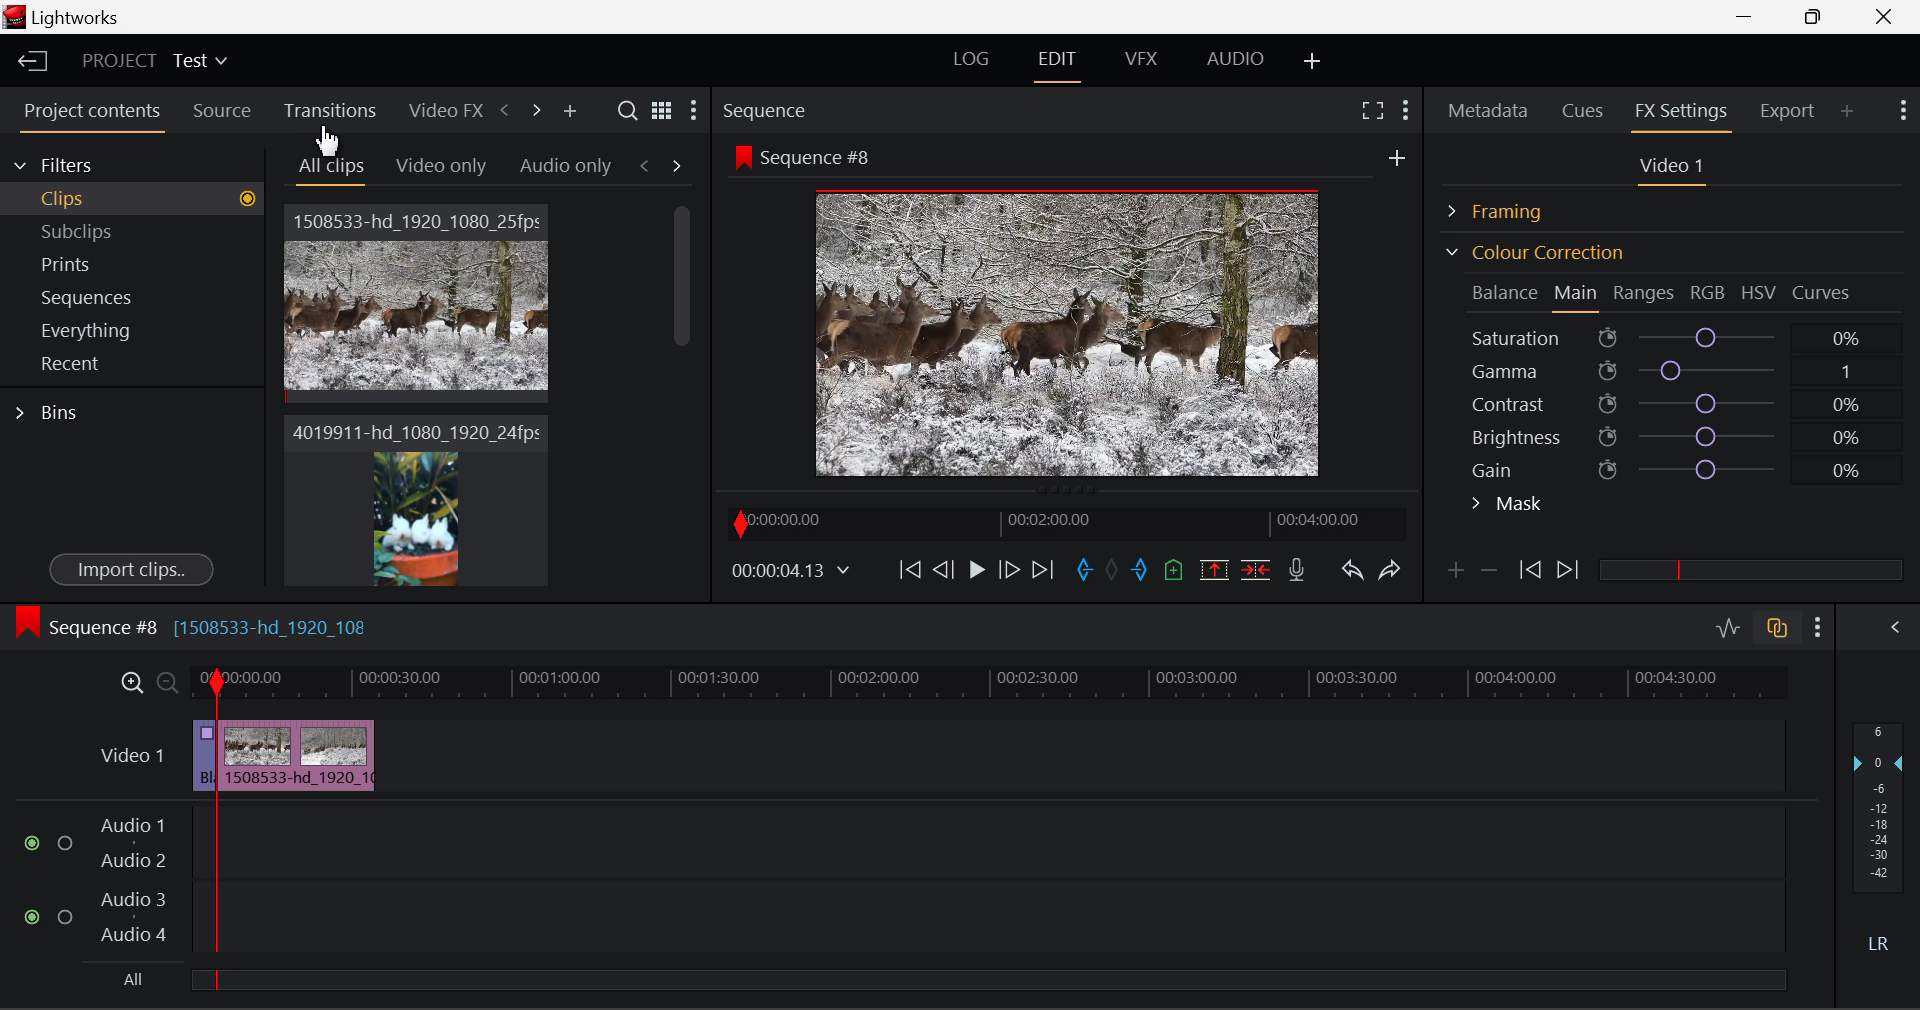 The width and height of the screenshot is (1920, 1010). What do you see at coordinates (990, 684) in the screenshot?
I see `Project Timeline` at bounding box center [990, 684].